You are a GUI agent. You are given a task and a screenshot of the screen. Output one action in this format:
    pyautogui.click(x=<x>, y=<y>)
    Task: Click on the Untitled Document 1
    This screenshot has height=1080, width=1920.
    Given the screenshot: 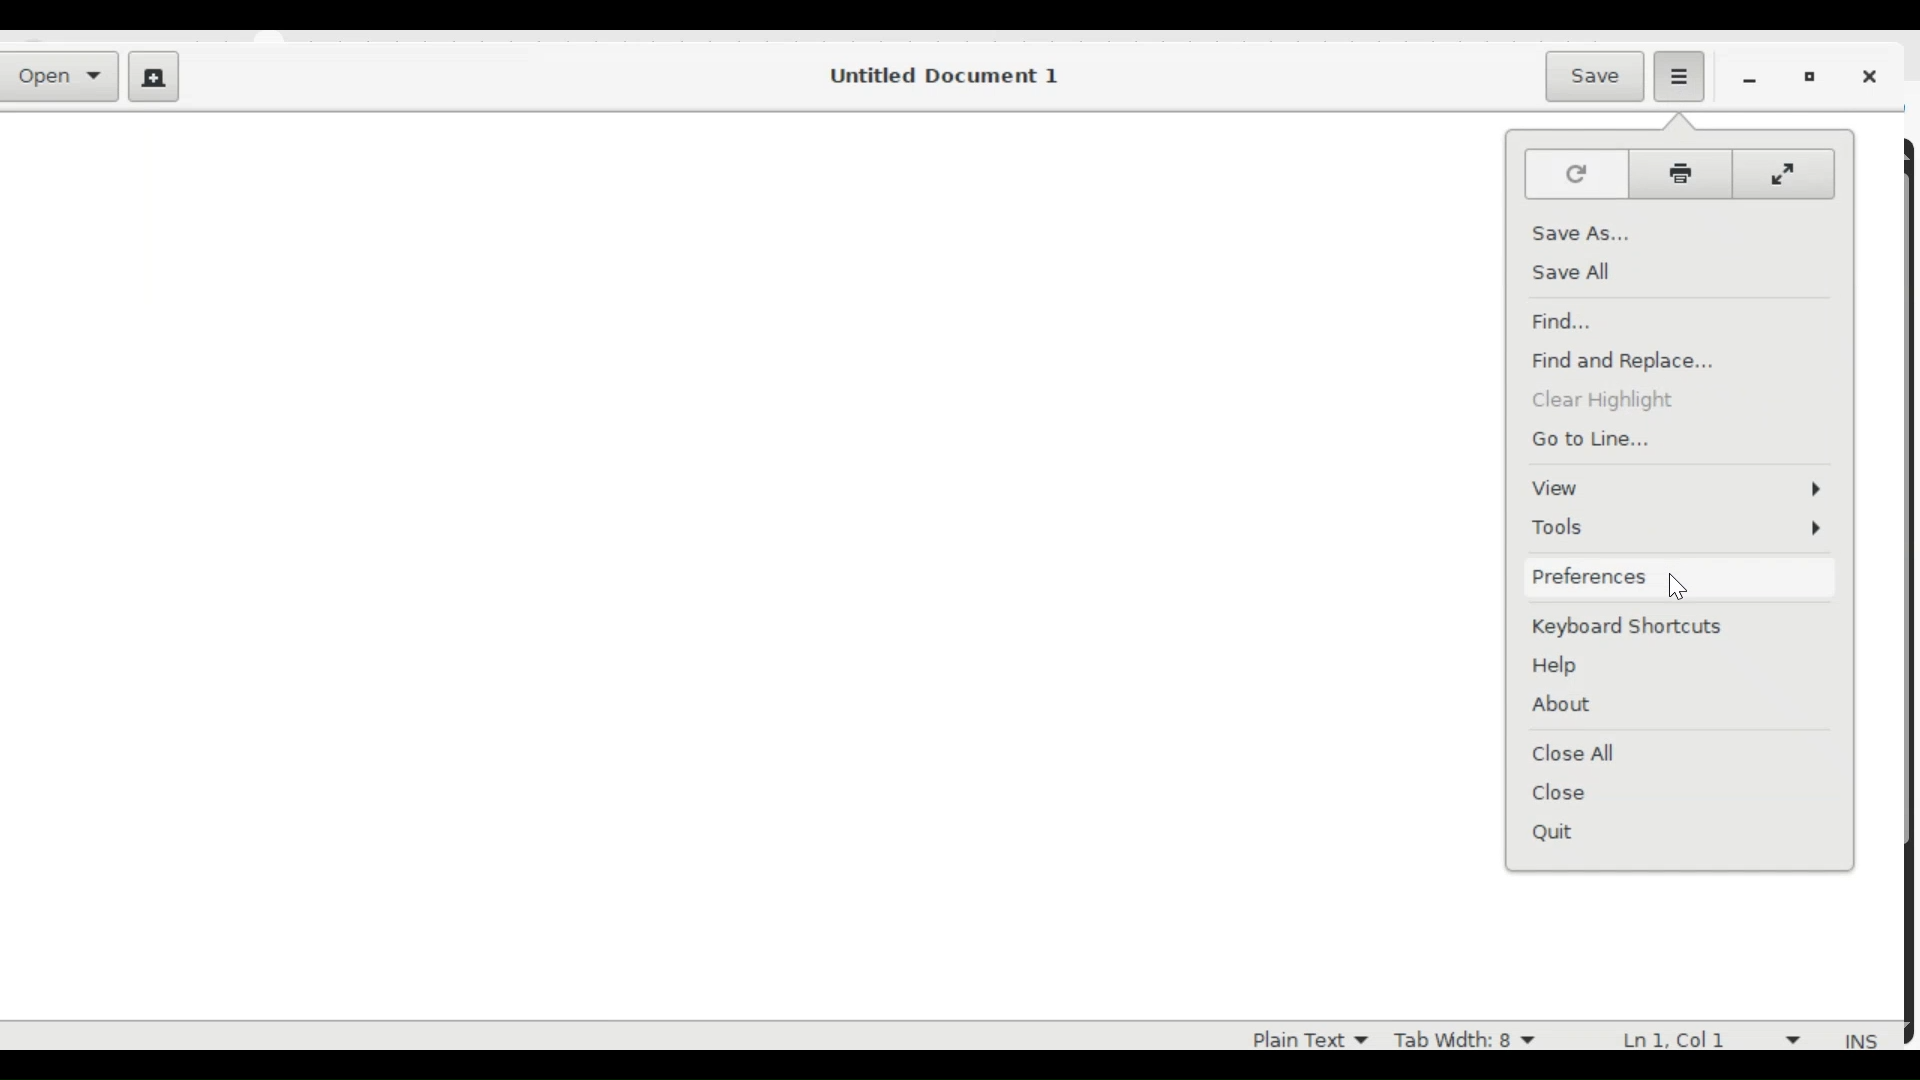 What is the action you would take?
    pyautogui.click(x=942, y=76)
    